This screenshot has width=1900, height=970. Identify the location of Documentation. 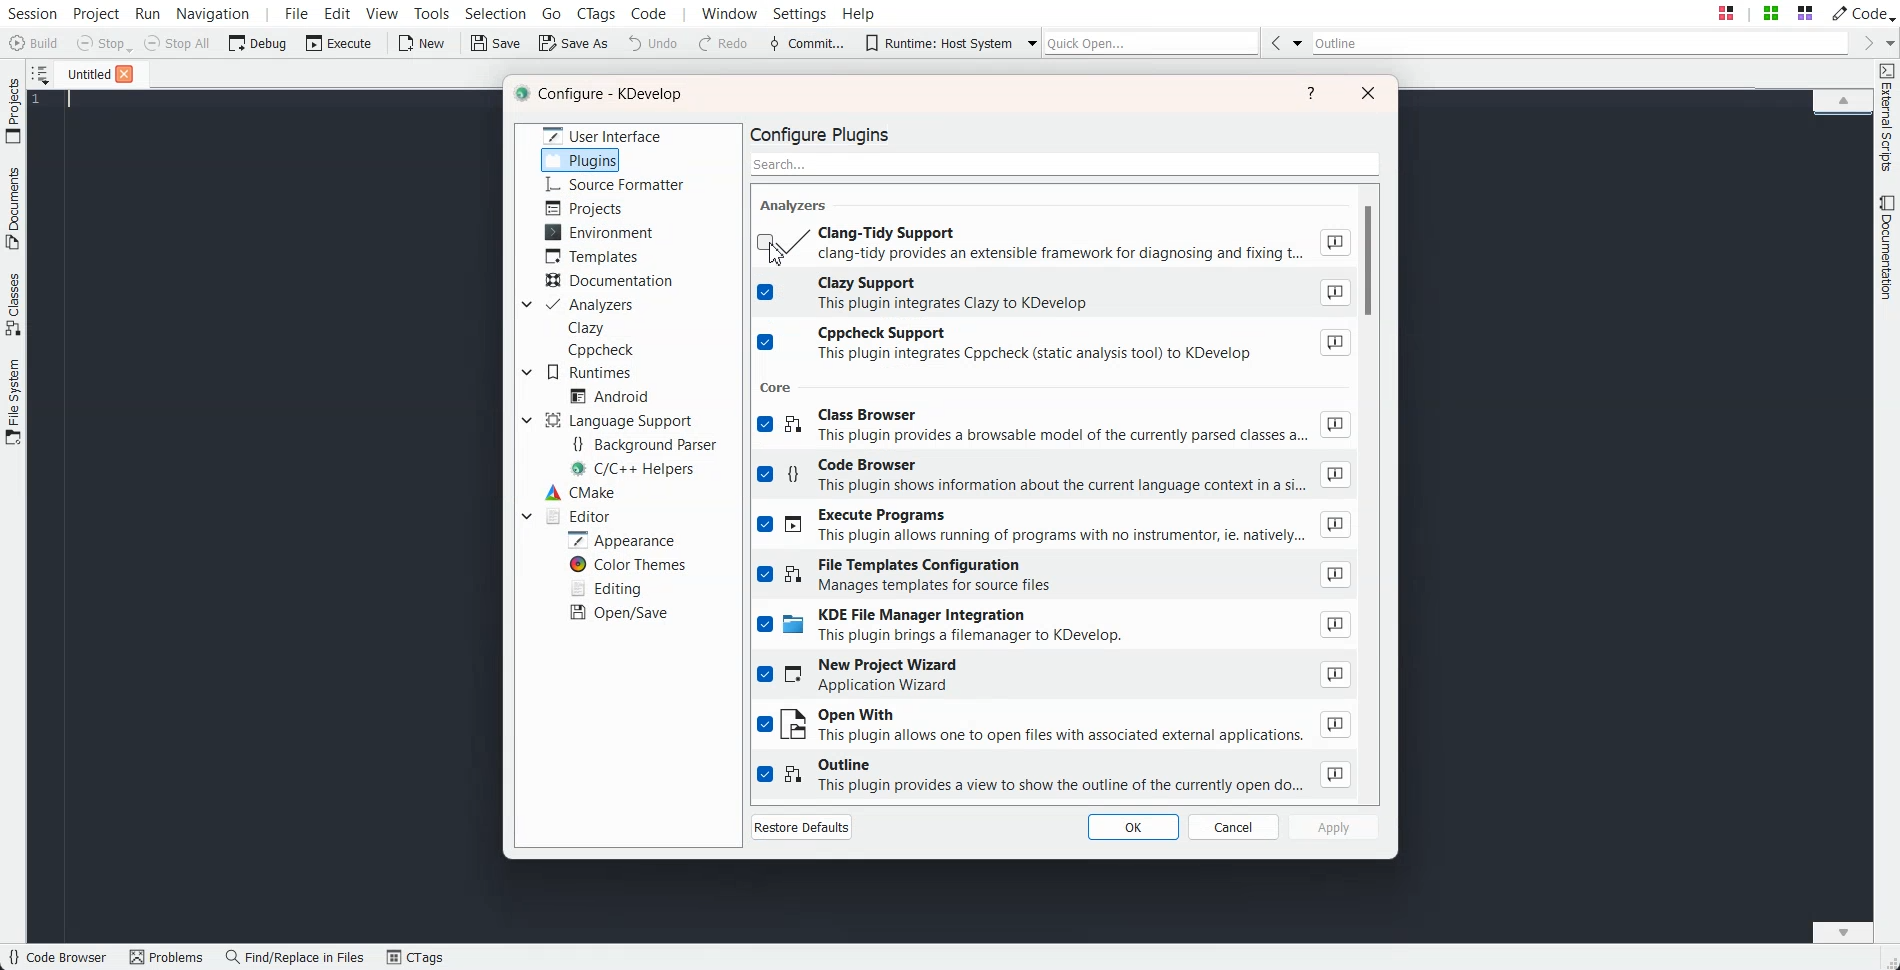
(612, 281).